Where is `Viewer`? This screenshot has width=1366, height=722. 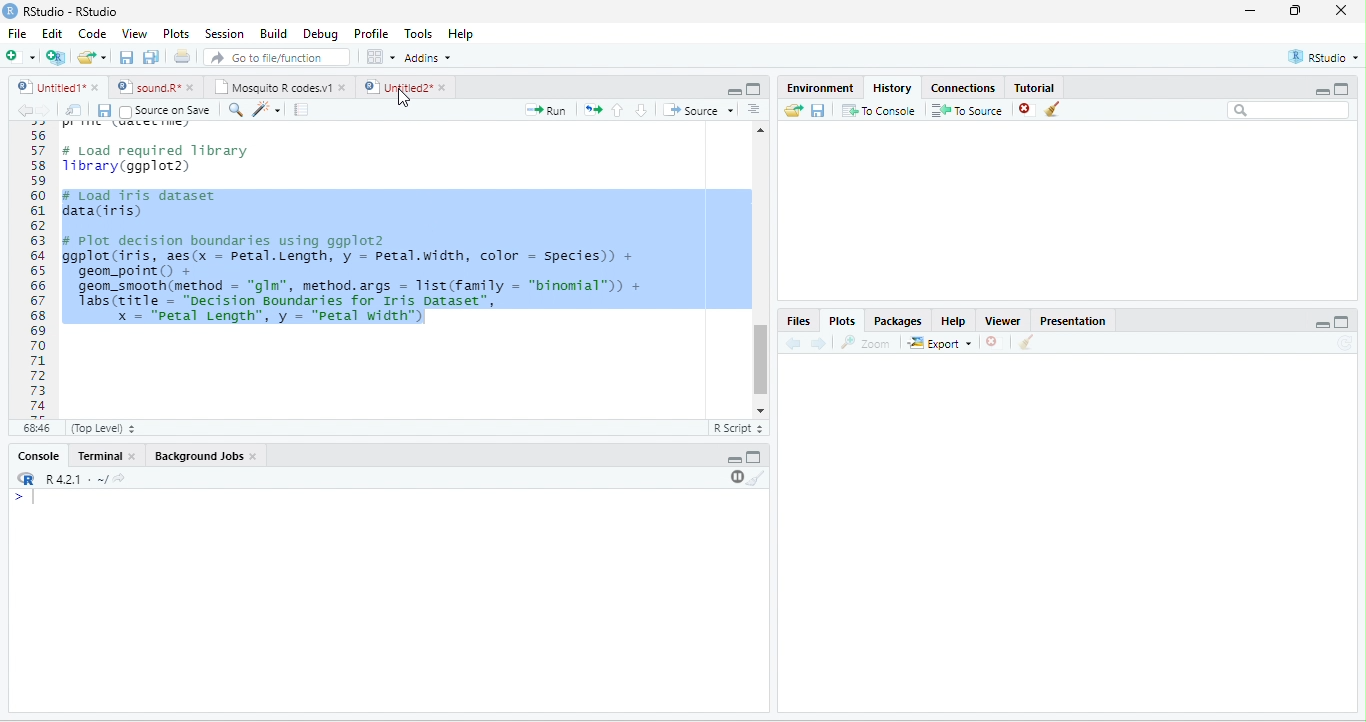
Viewer is located at coordinates (1003, 321).